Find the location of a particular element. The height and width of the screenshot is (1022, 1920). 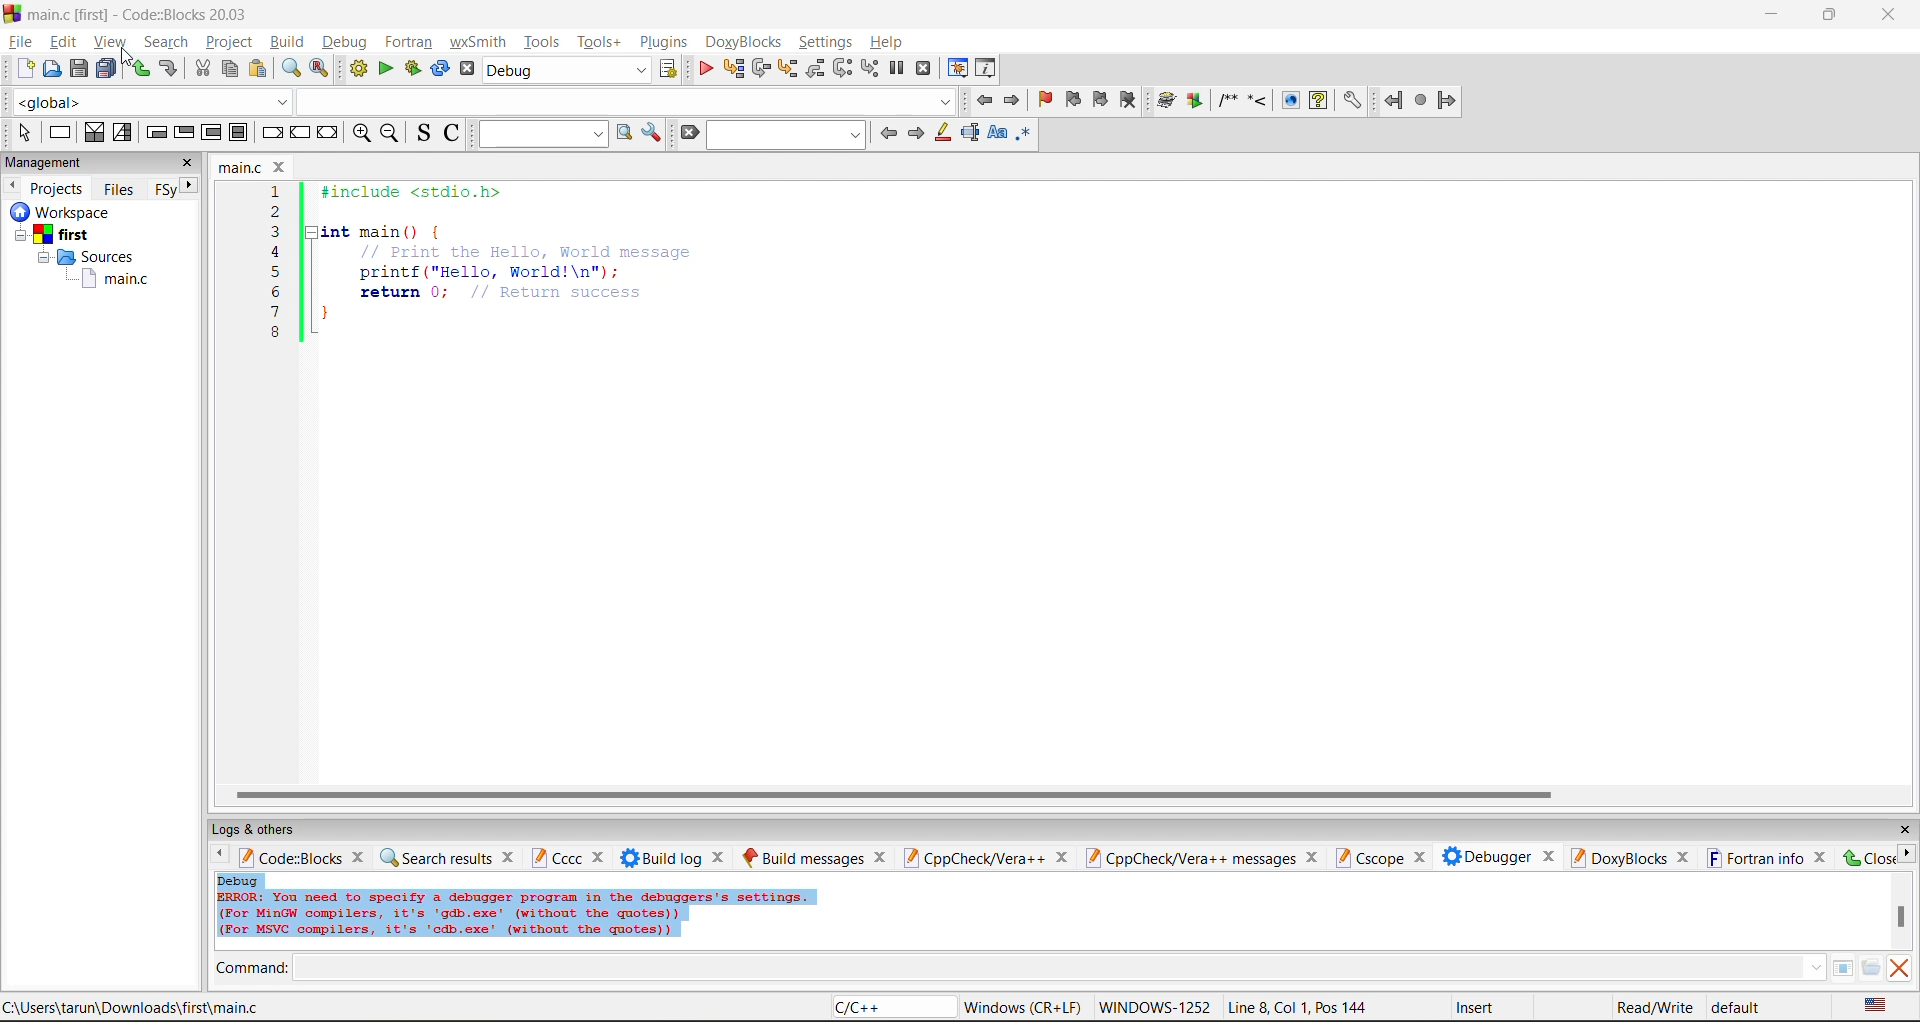

plugins is located at coordinates (664, 41).